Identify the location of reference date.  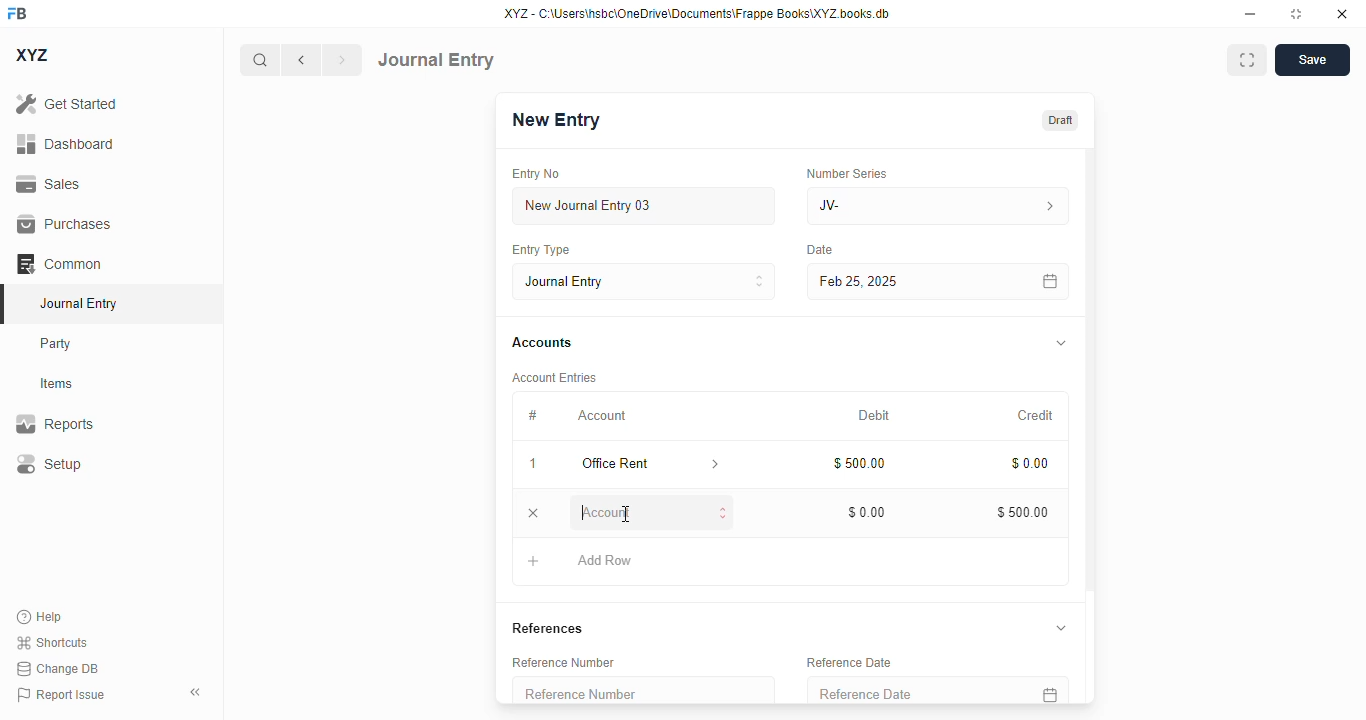
(900, 691).